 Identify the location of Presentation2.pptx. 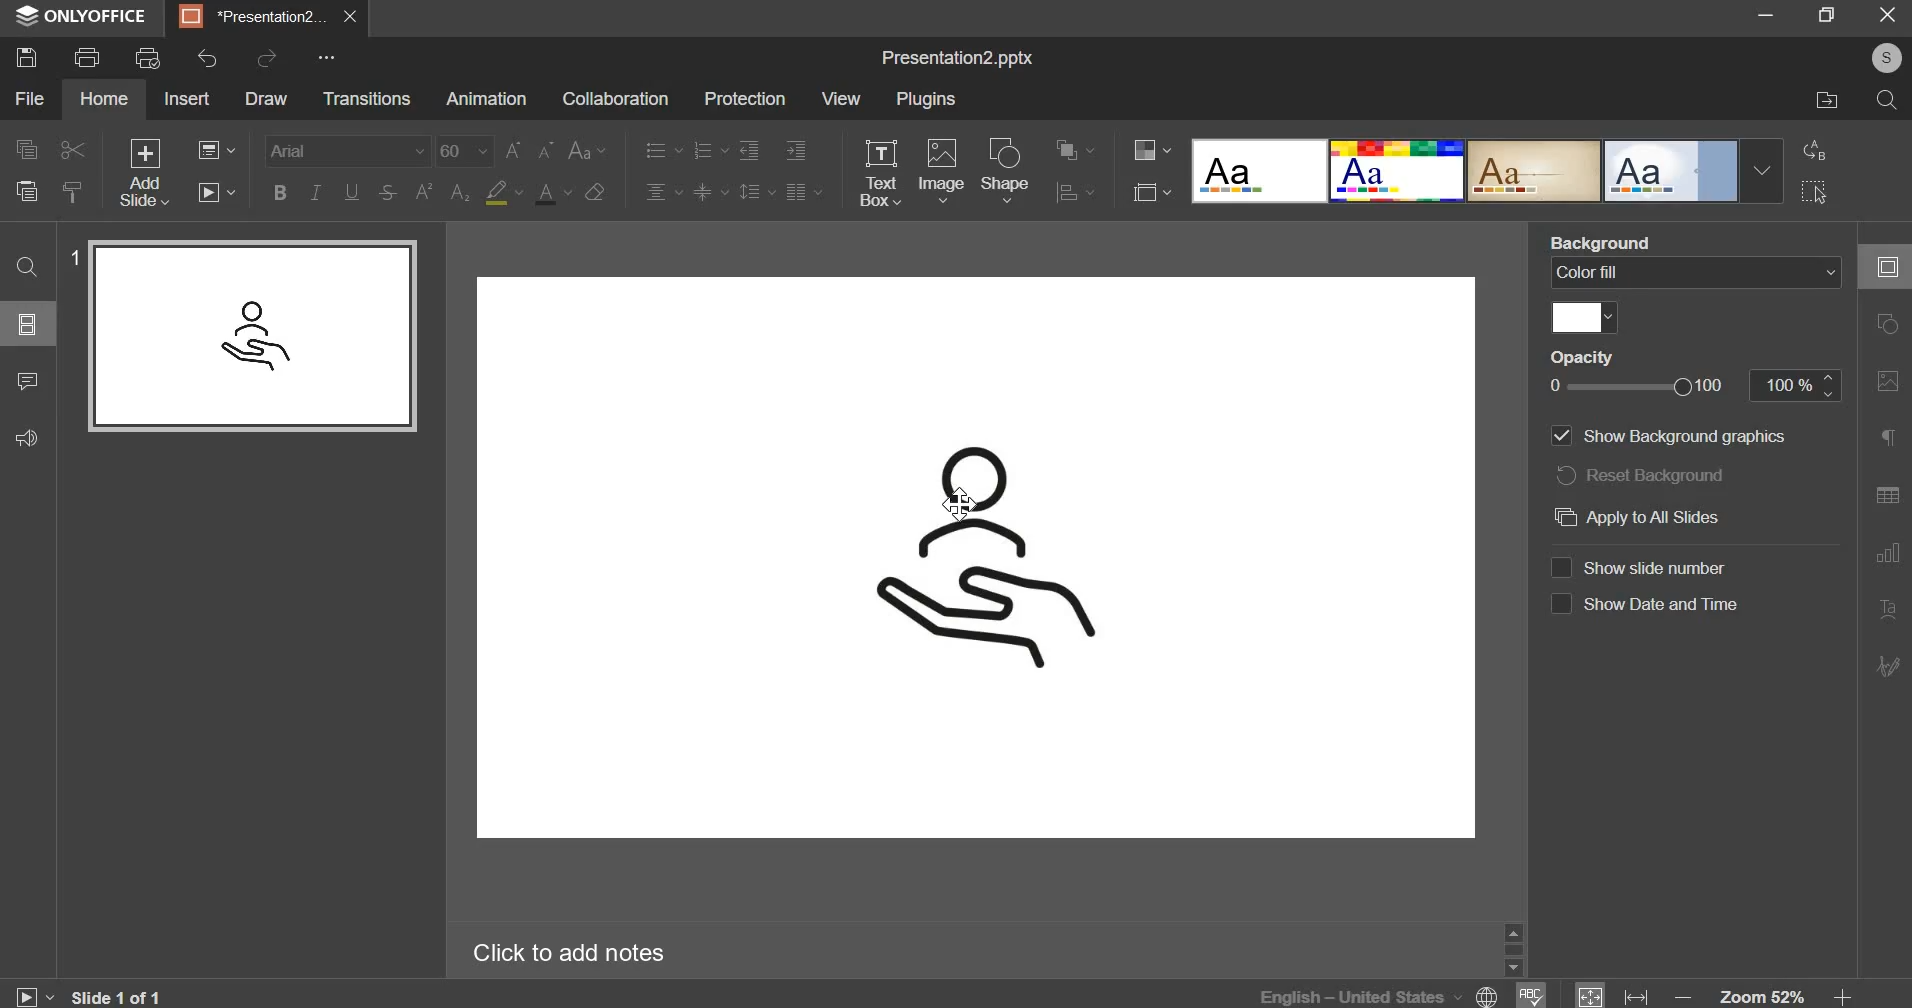
(954, 58).